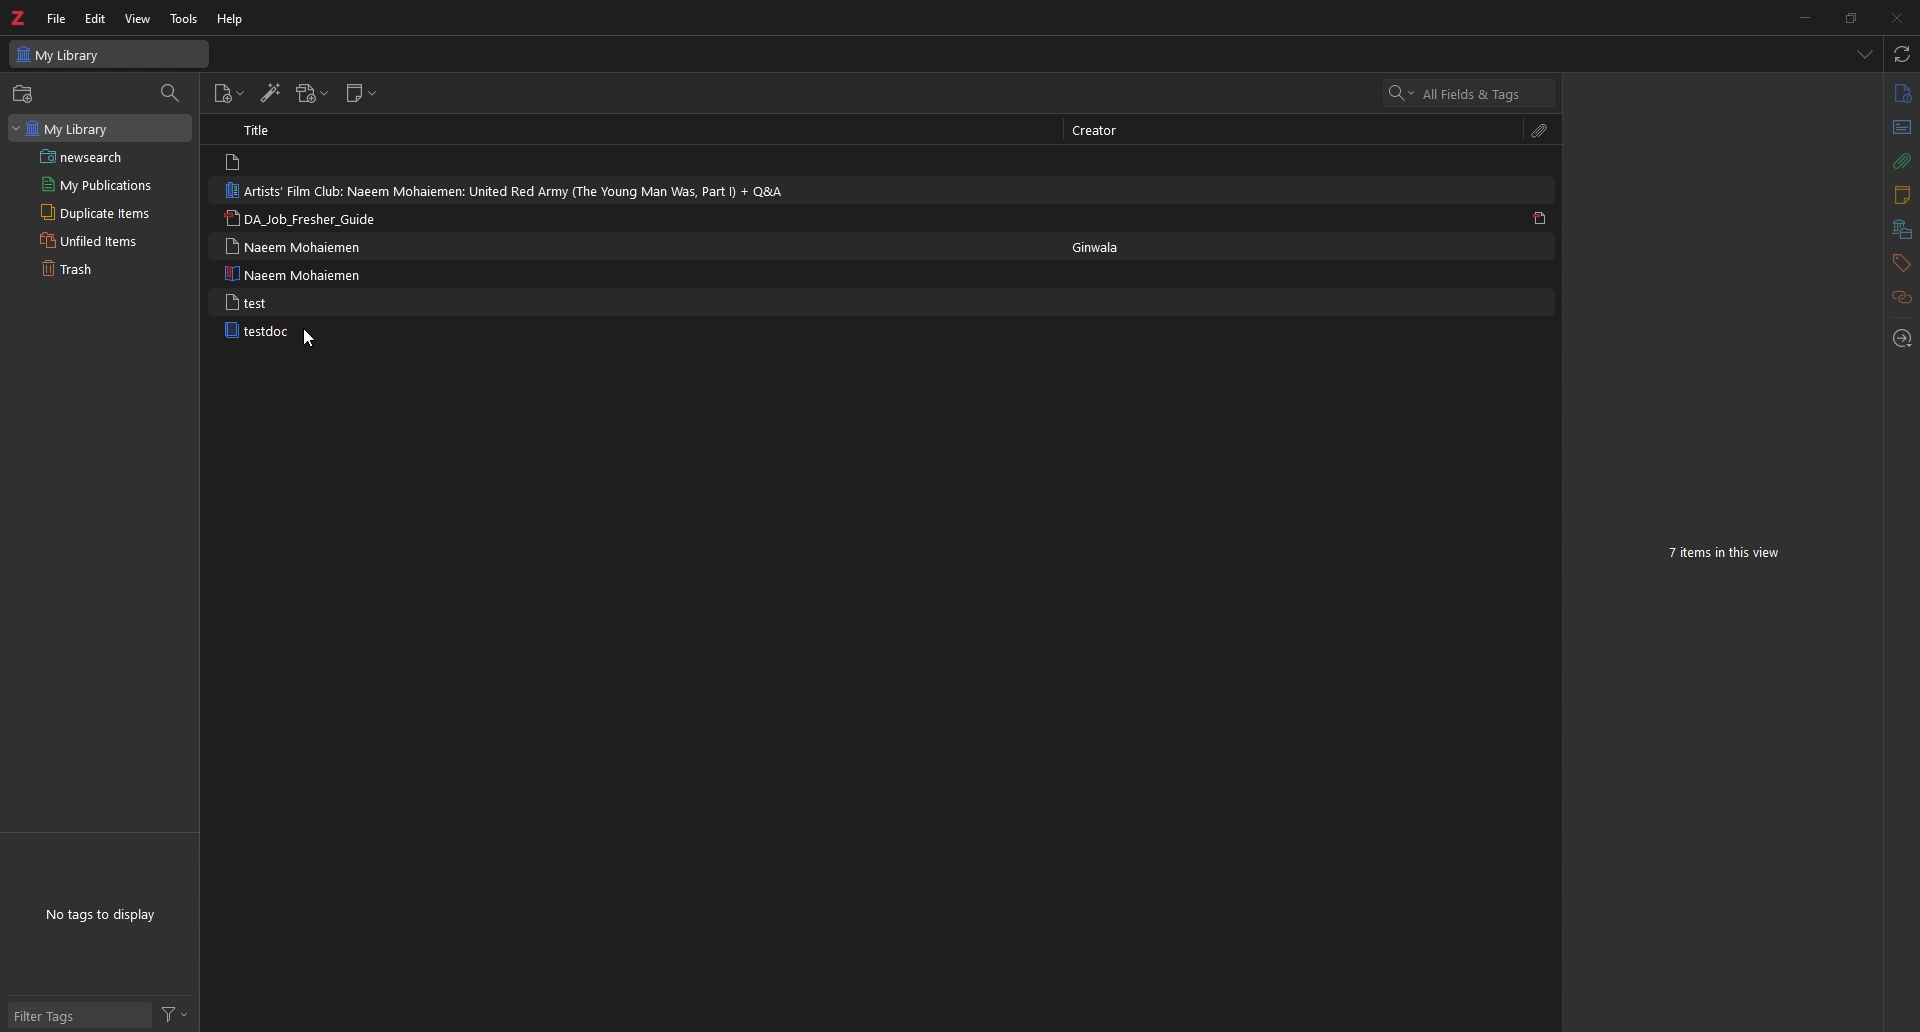 This screenshot has height=1032, width=1920. I want to click on Close, so click(1902, 16).